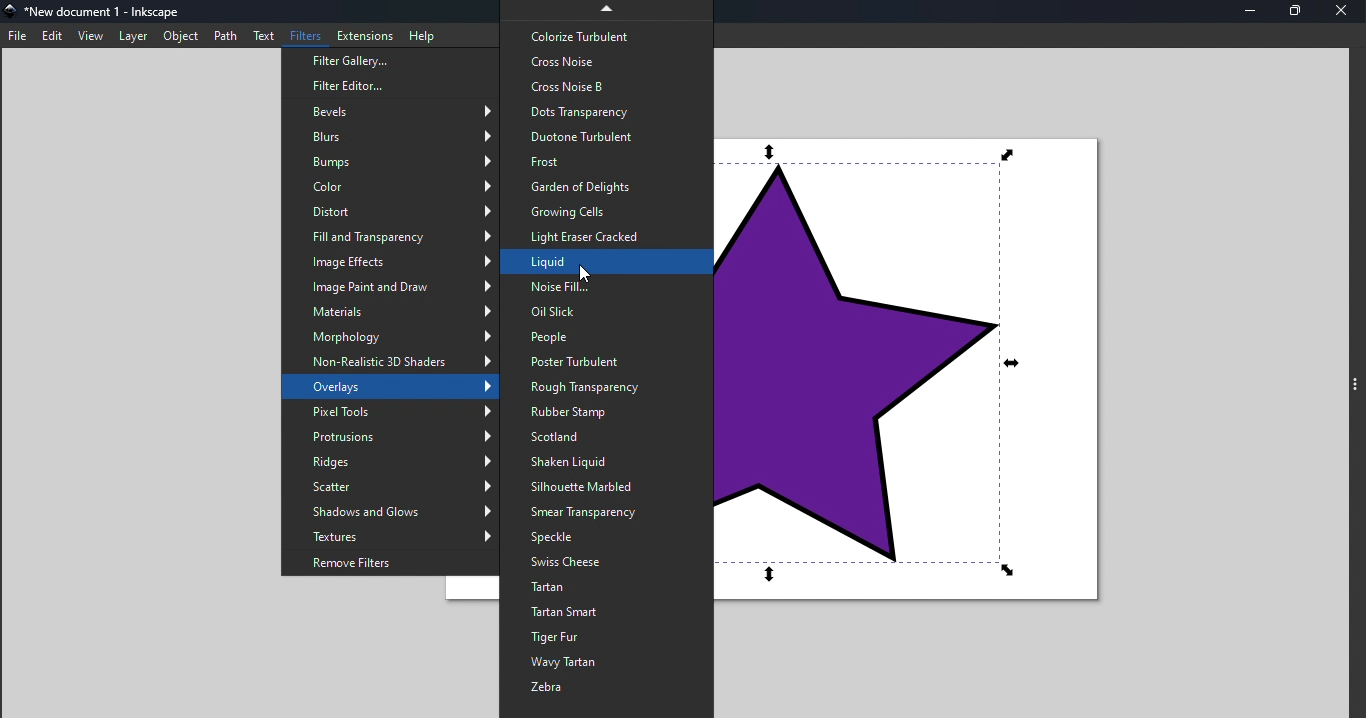 This screenshot has height=718, width=1366. What do you see at coordinates (1353, 385) in the screenshot?
I see `Toggle command panel` at bounding box center [1353, 385].